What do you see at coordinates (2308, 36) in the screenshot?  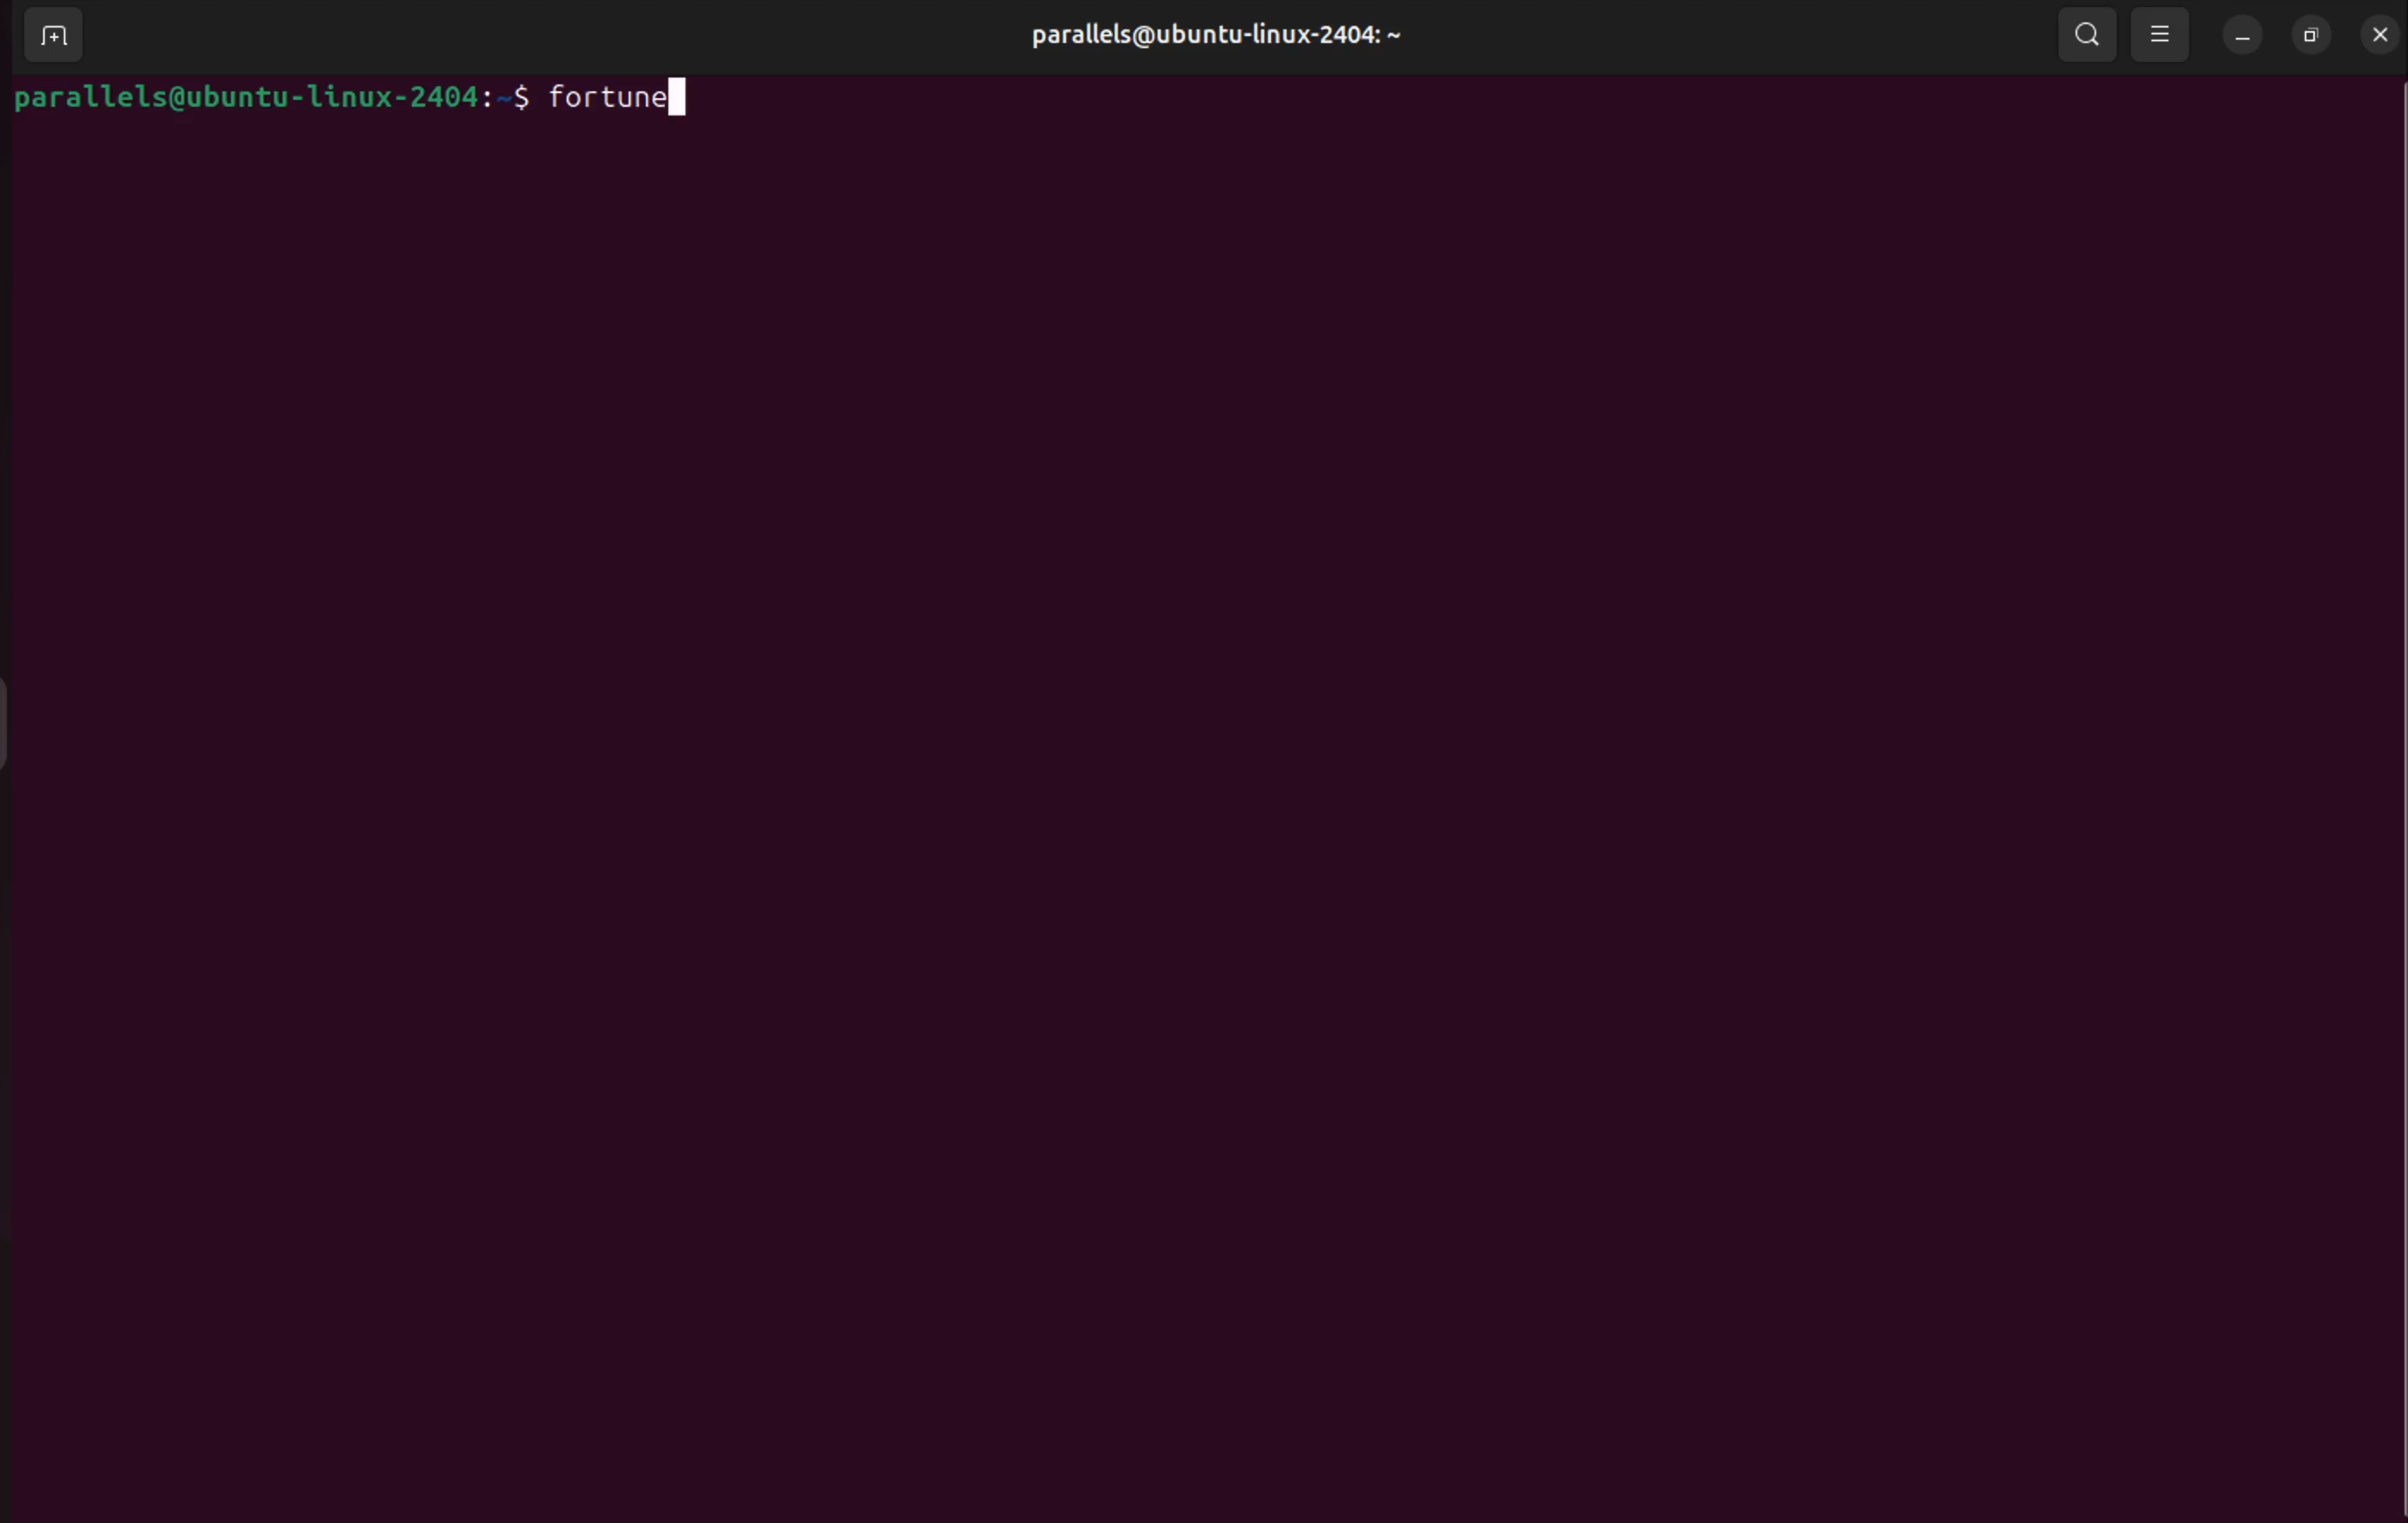 I see `resize` at bounding box center [2308, 36].